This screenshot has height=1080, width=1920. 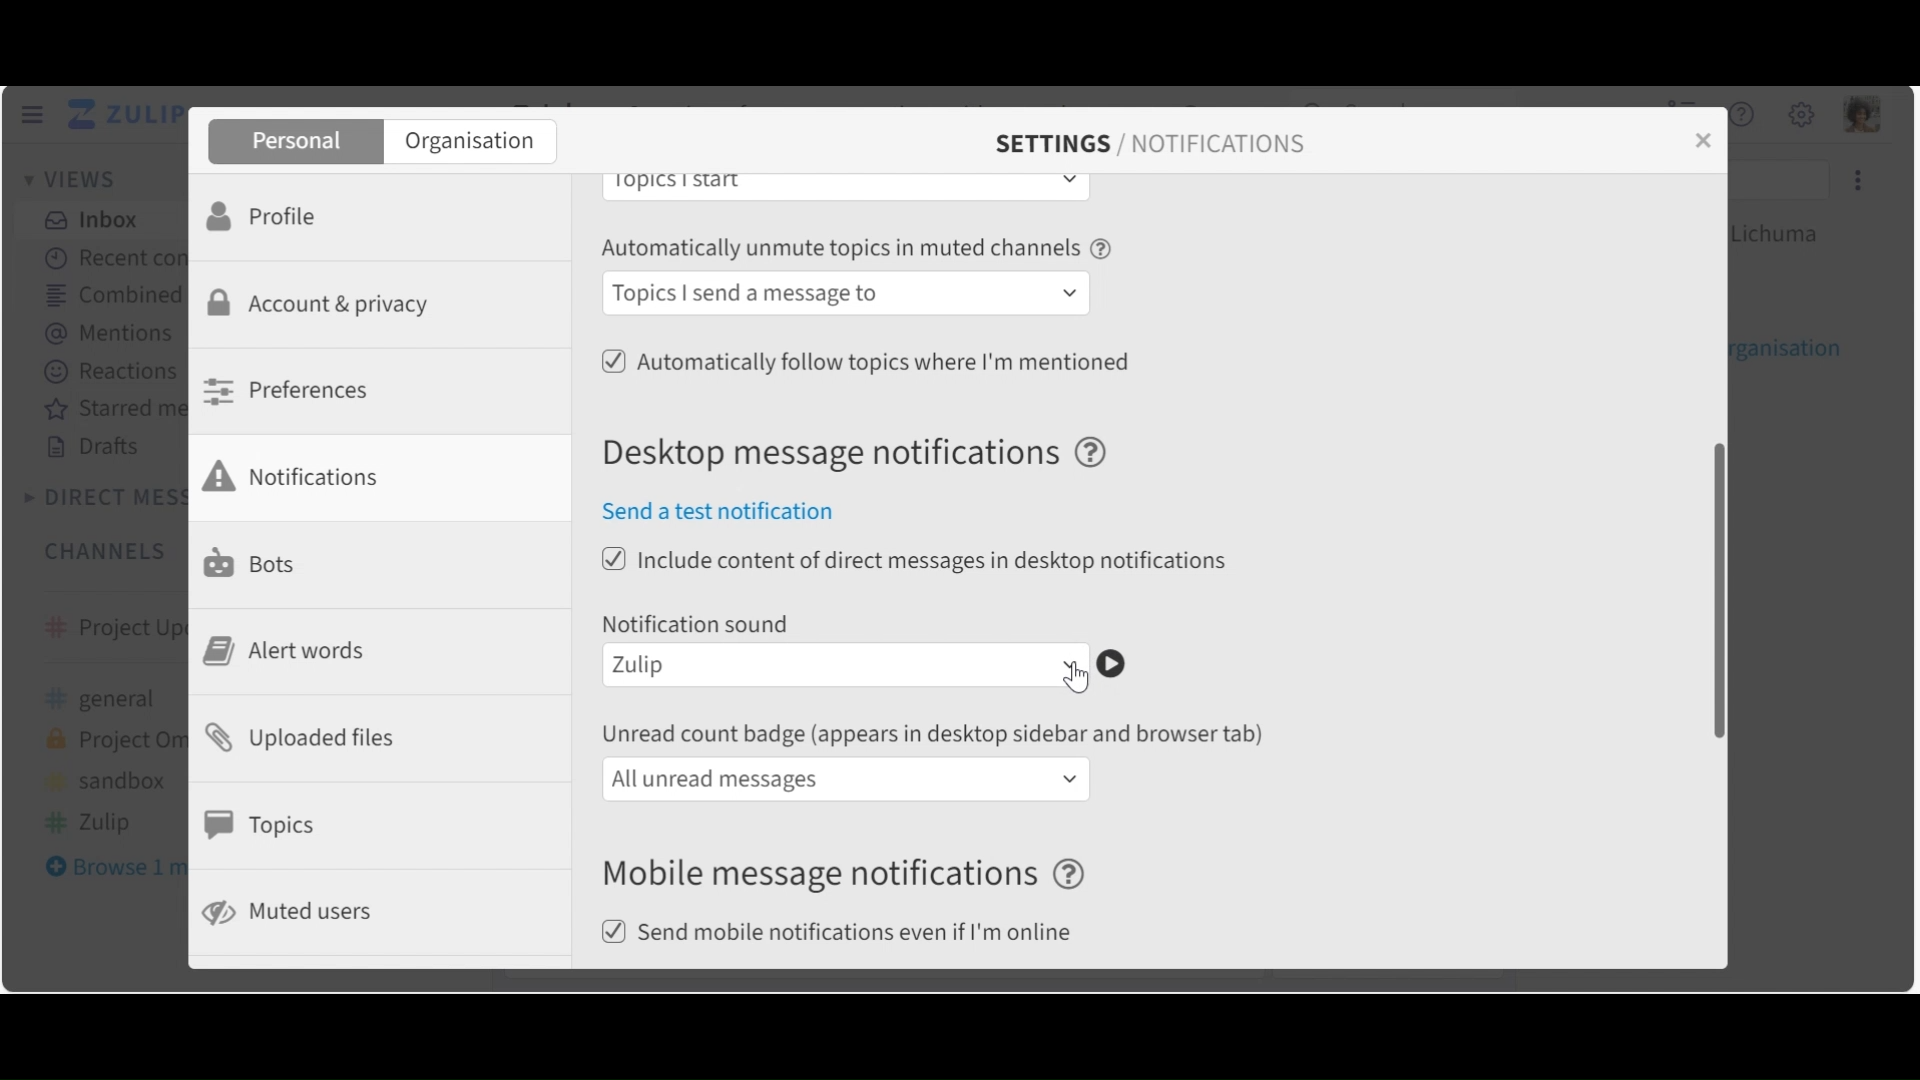 What do you see at coordinates (1112, 664) in the screenshot?
I see `Play notification sound` at bounding box center [1112, 664].